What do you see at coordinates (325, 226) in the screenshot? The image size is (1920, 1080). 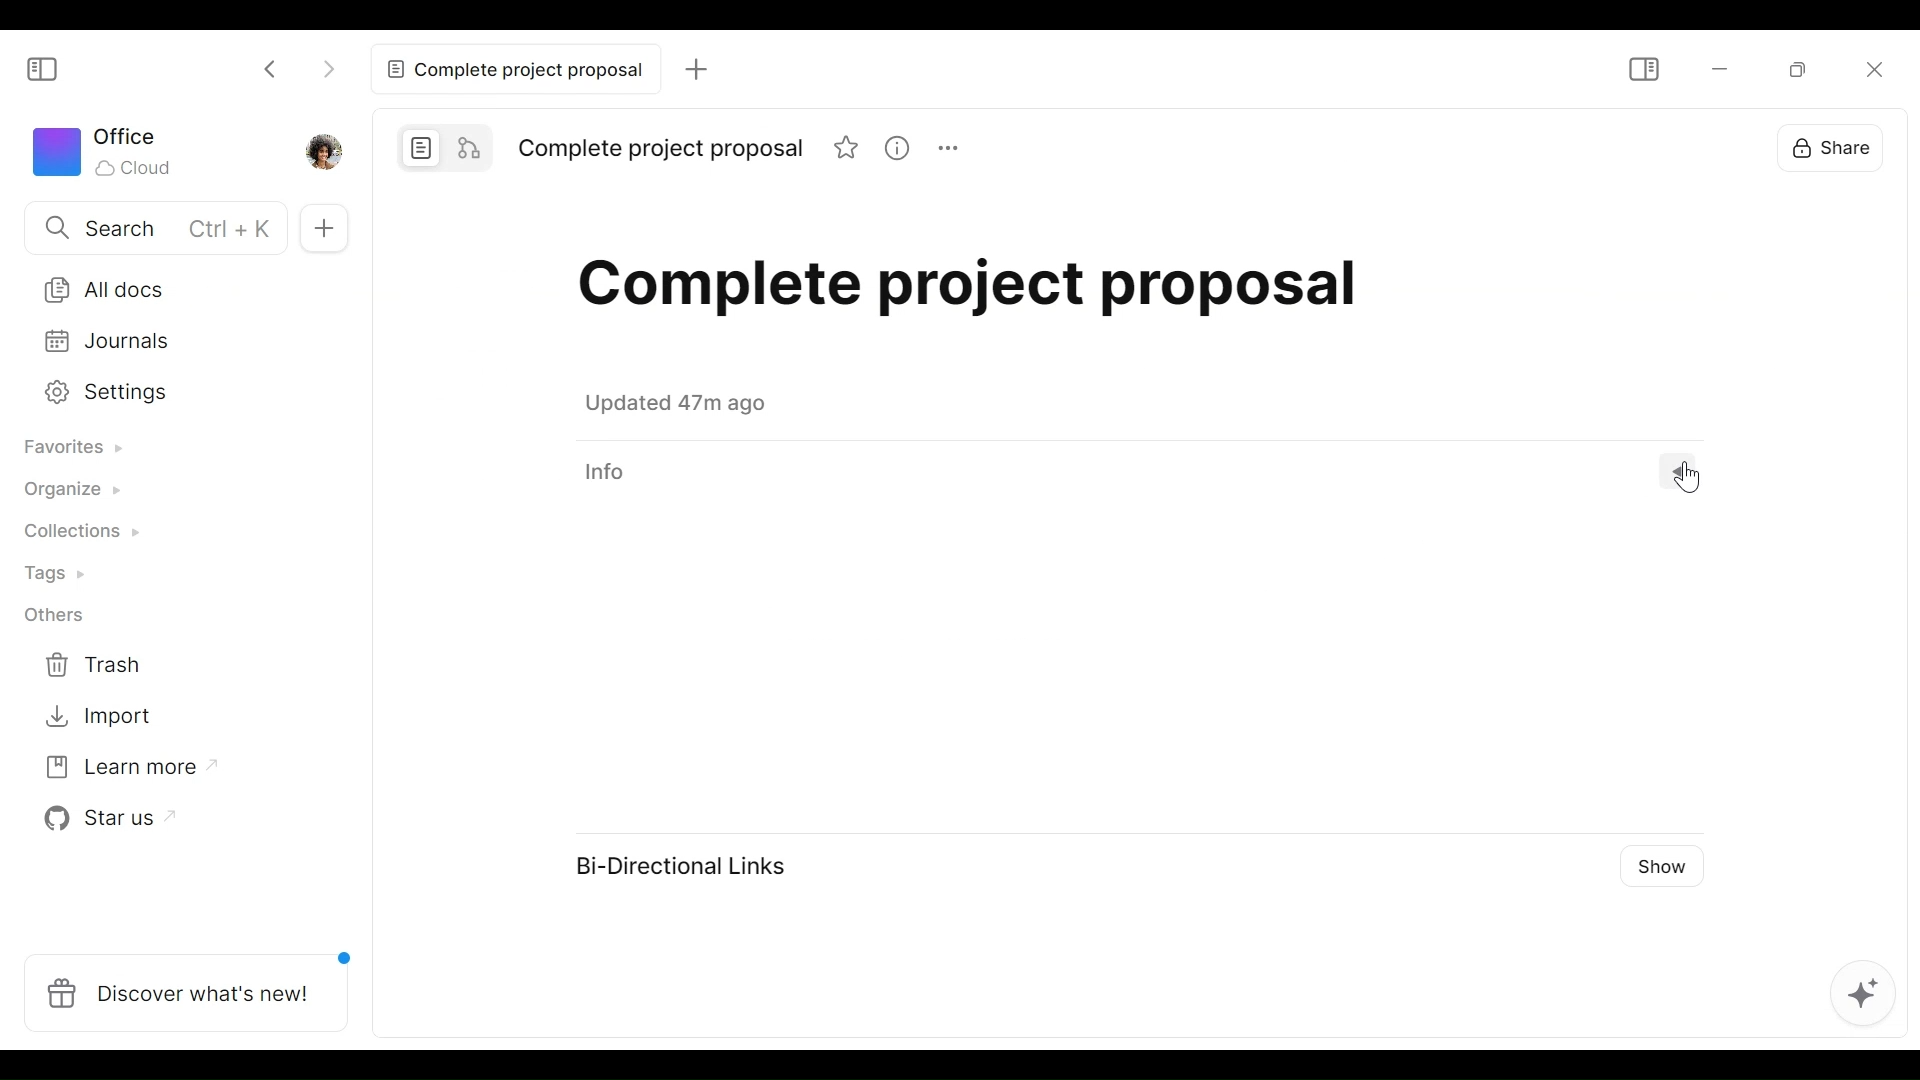 I see `Add Tab` at bounding box center [325, 226].